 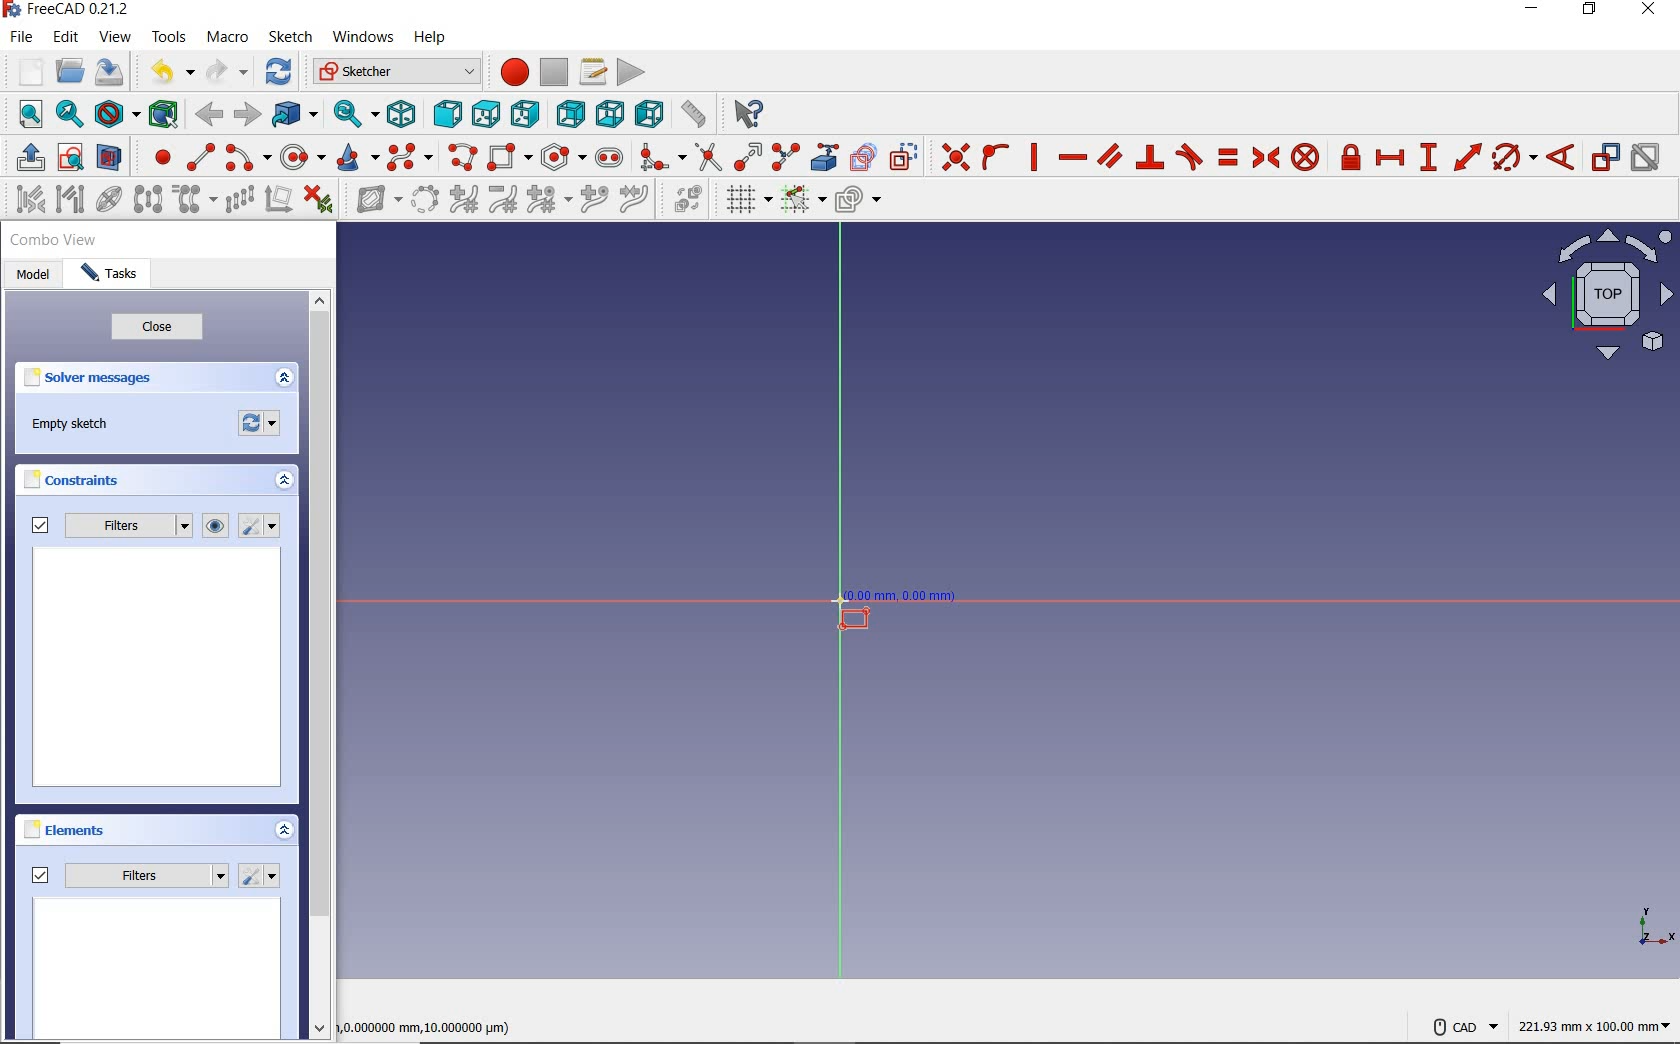 What do you see at coordinates (101, 832) in the screenshot?
I see `elements` at bounding box center [101, 832].